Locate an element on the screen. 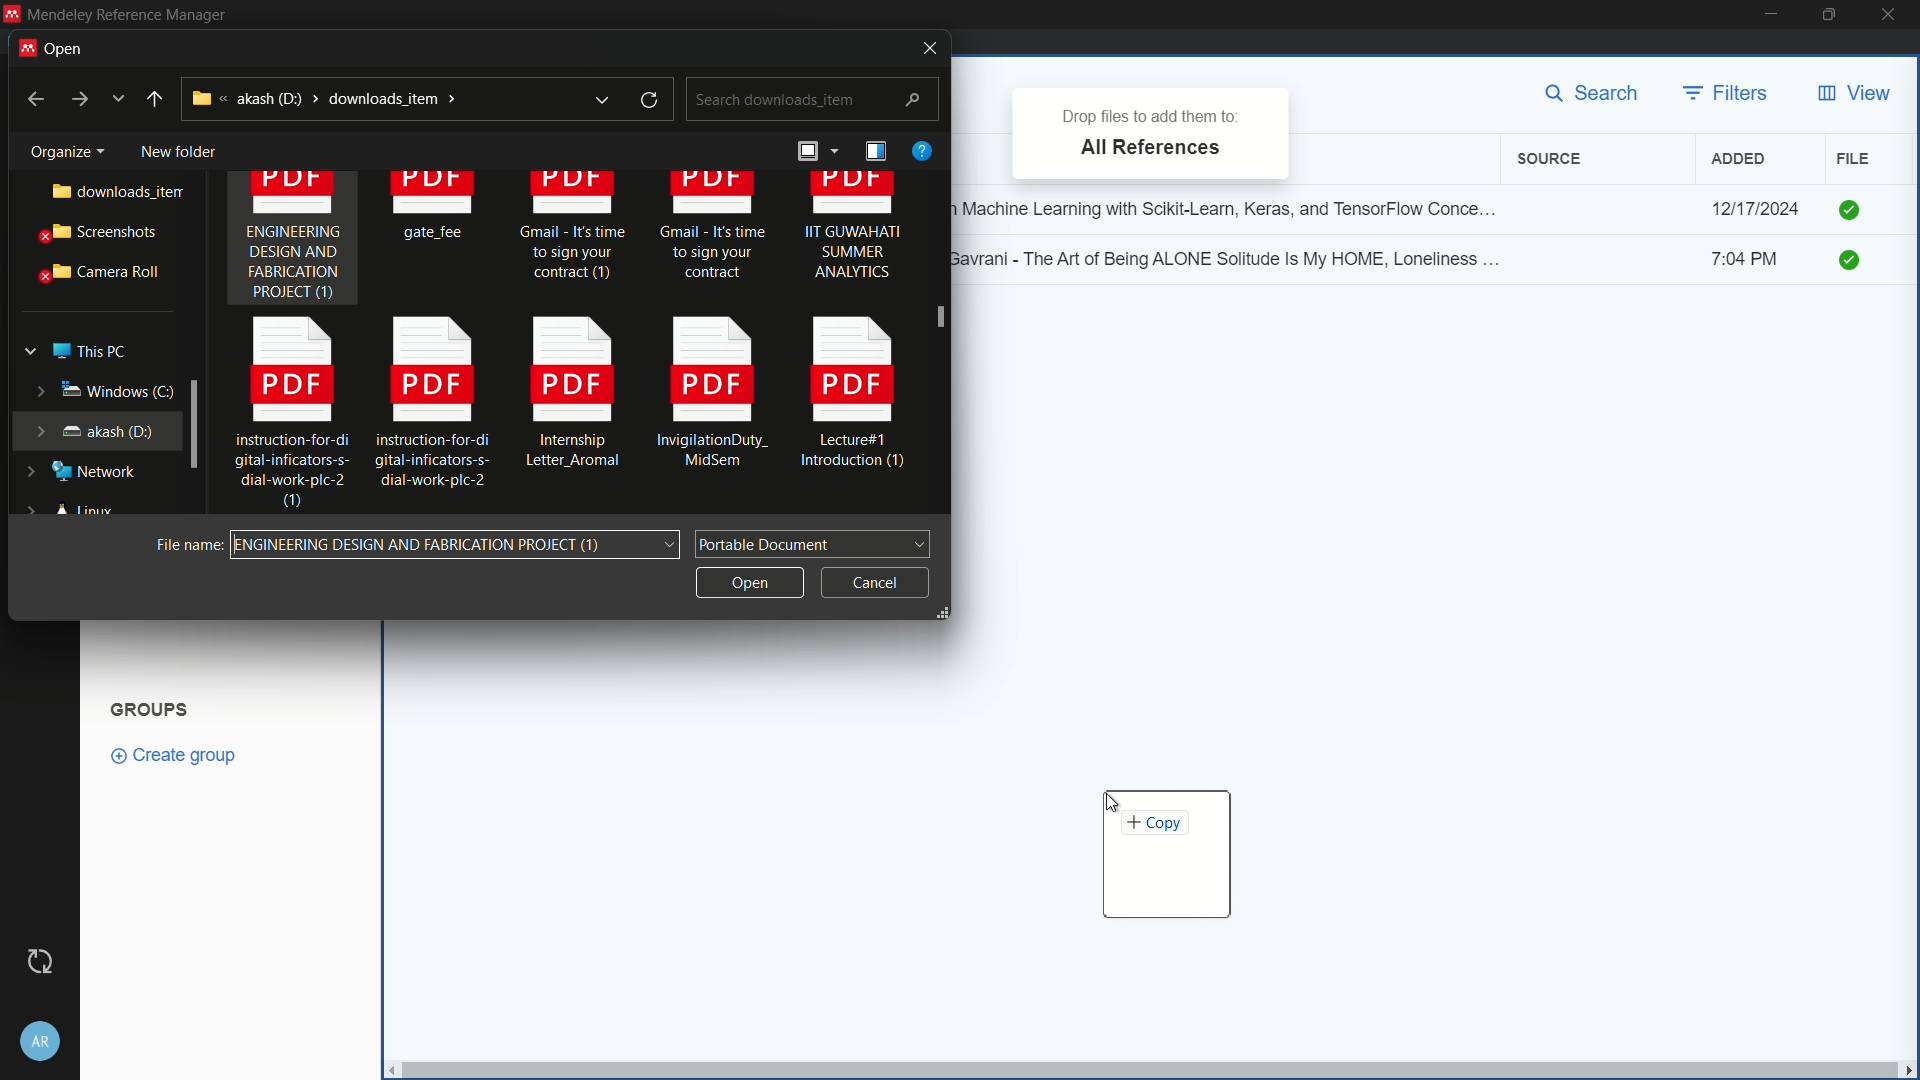  scroll left is located at coordinates (388, 1070).